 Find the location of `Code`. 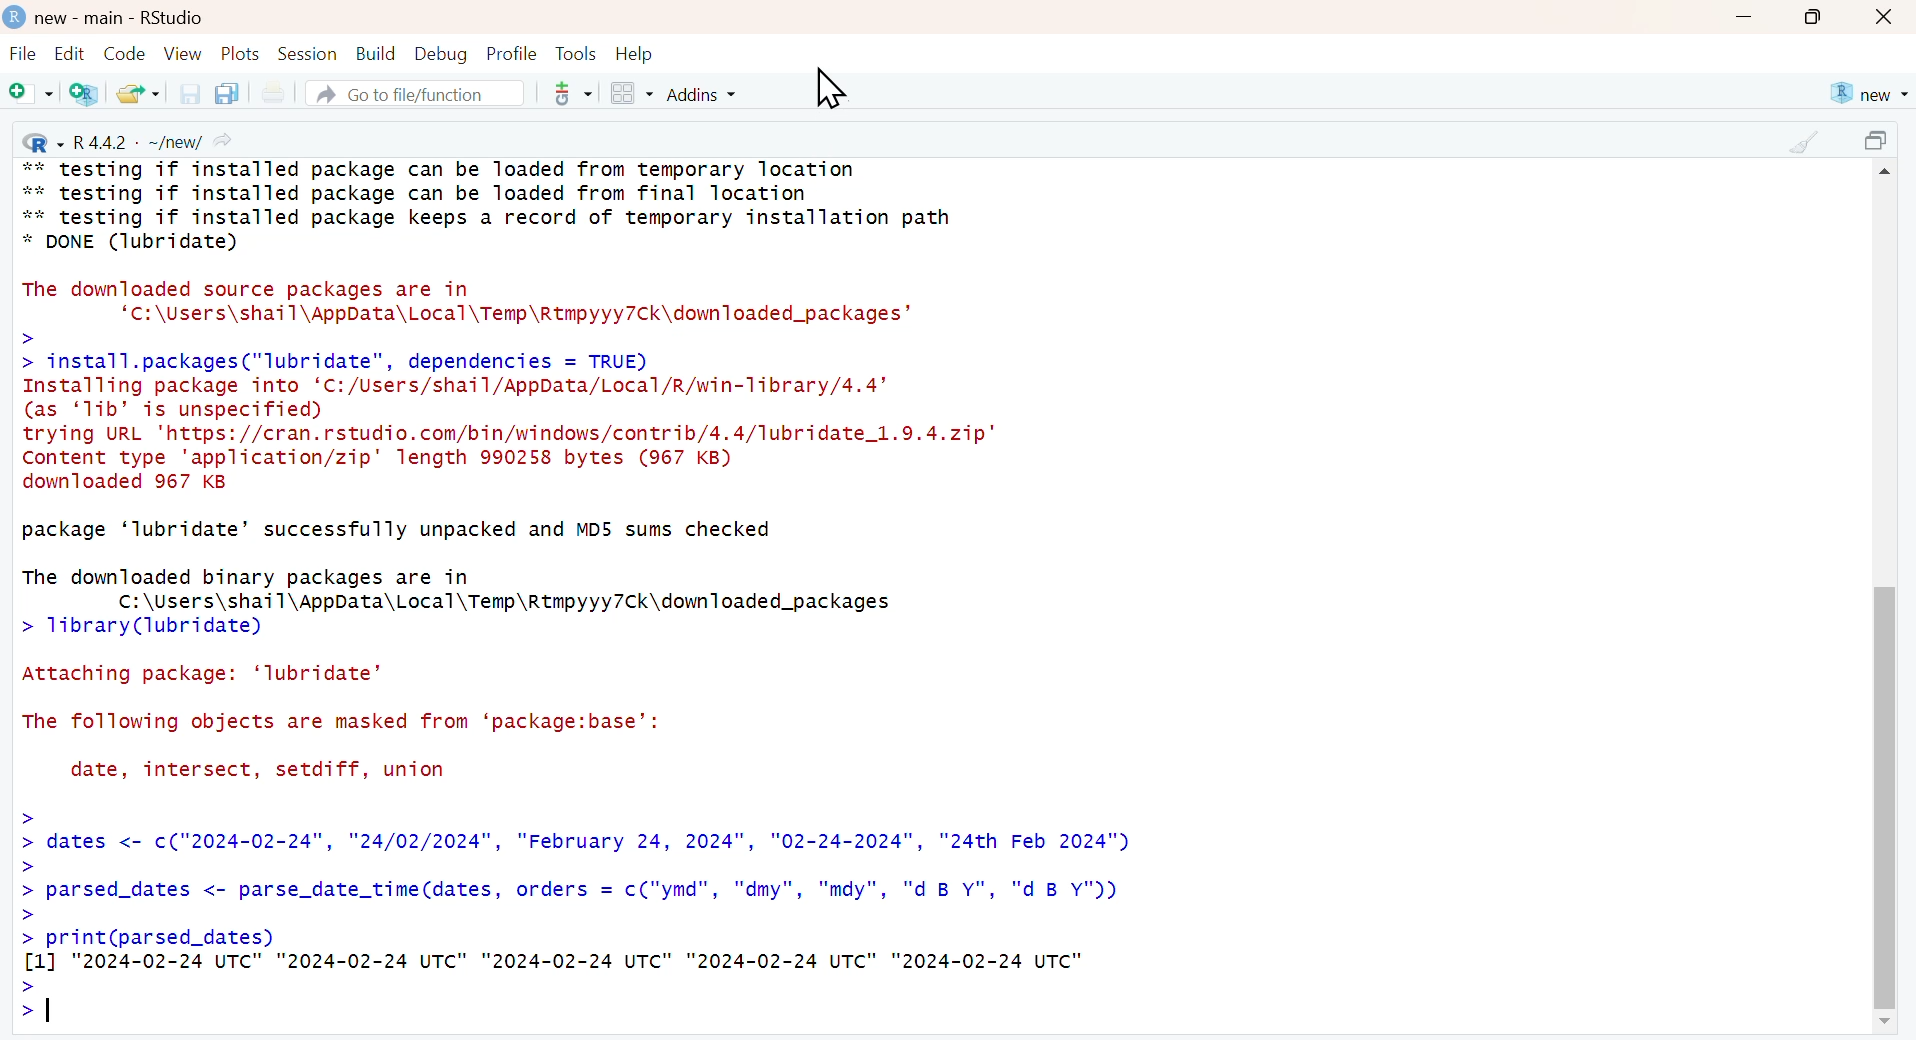

Code is located at coordinates (122, 53).